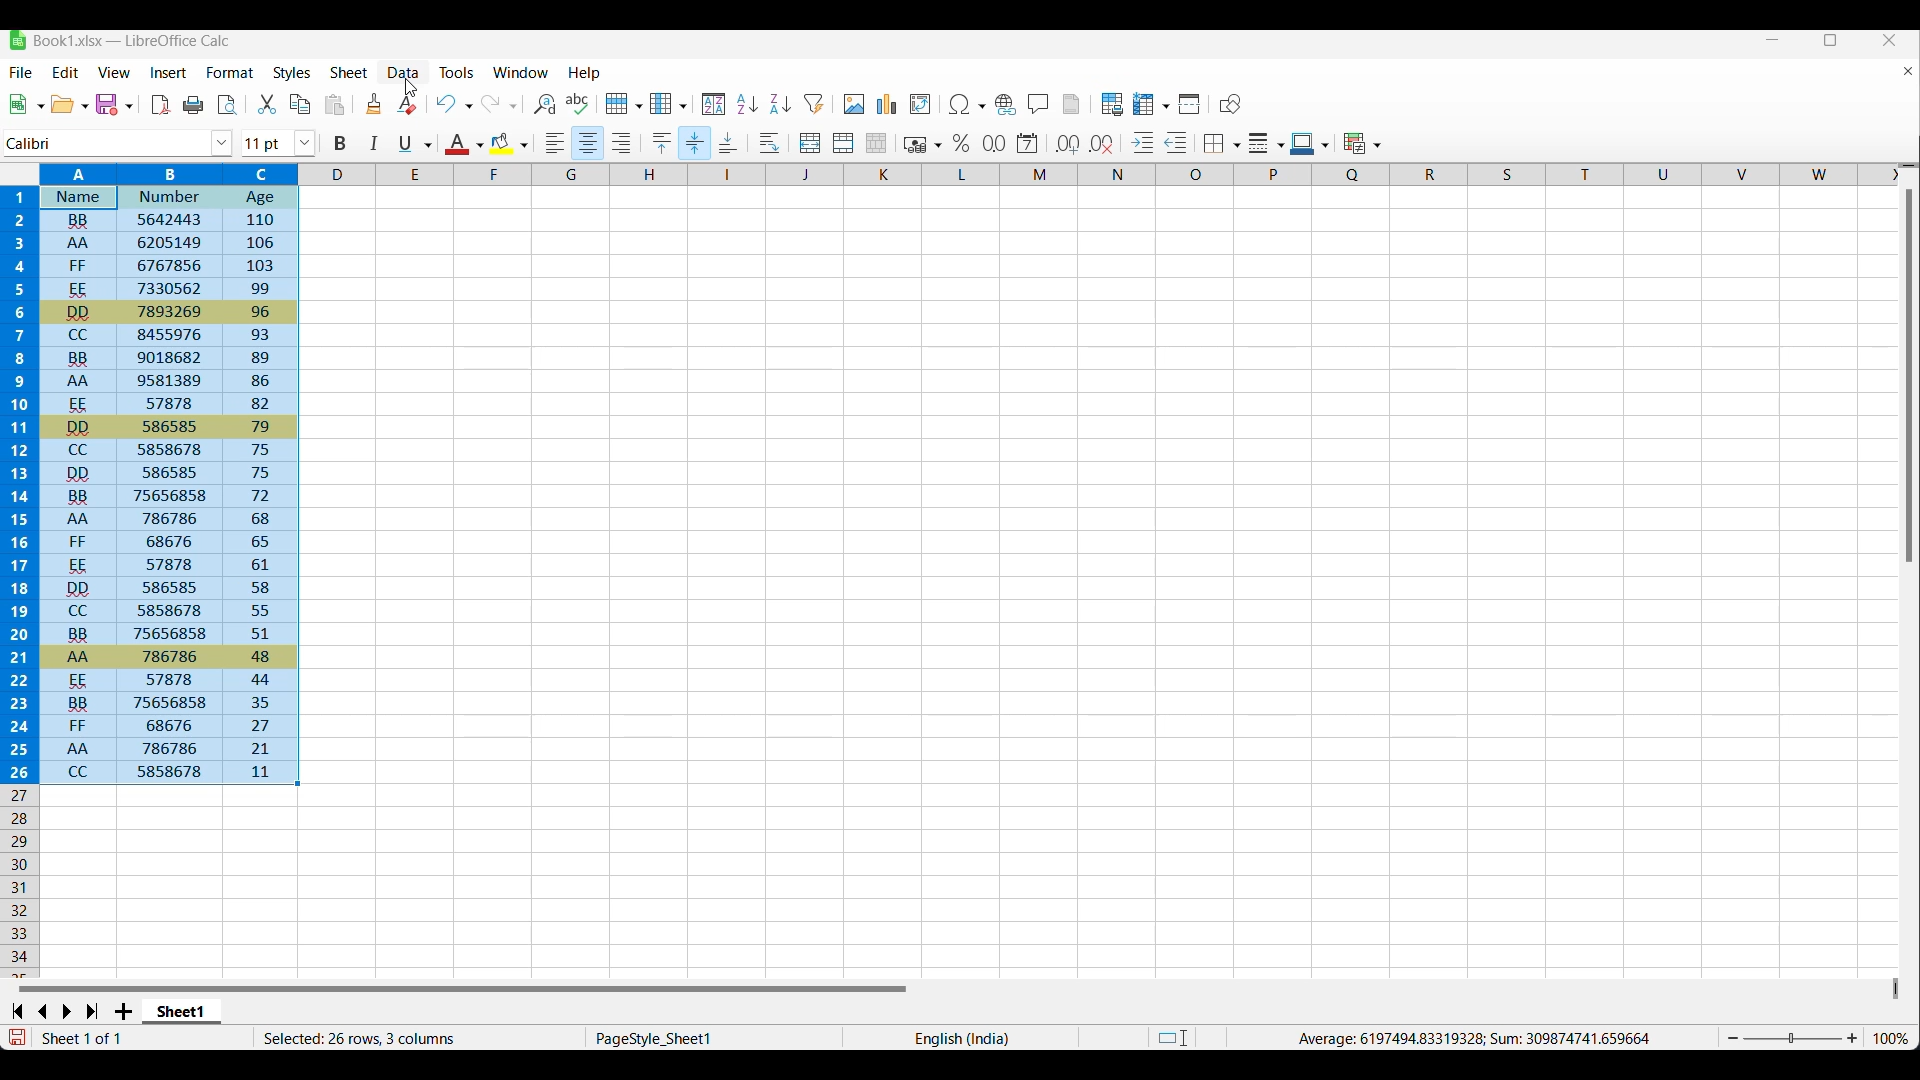  Describe the element at coordinates (578, 103) in the screenshot. I see `Spell check` at that location.